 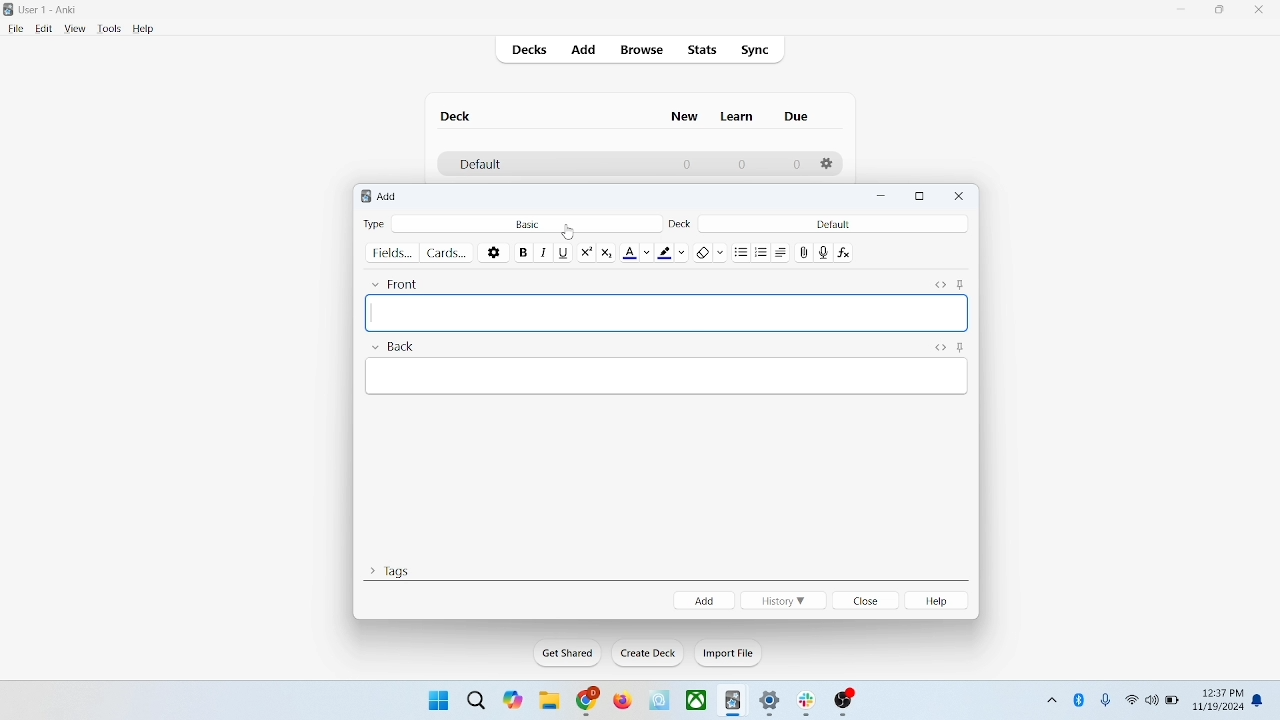 What do you see at coordinates (676, 252) in the screenshot?
I see `text highlight color` at bounding box center [676, 252].